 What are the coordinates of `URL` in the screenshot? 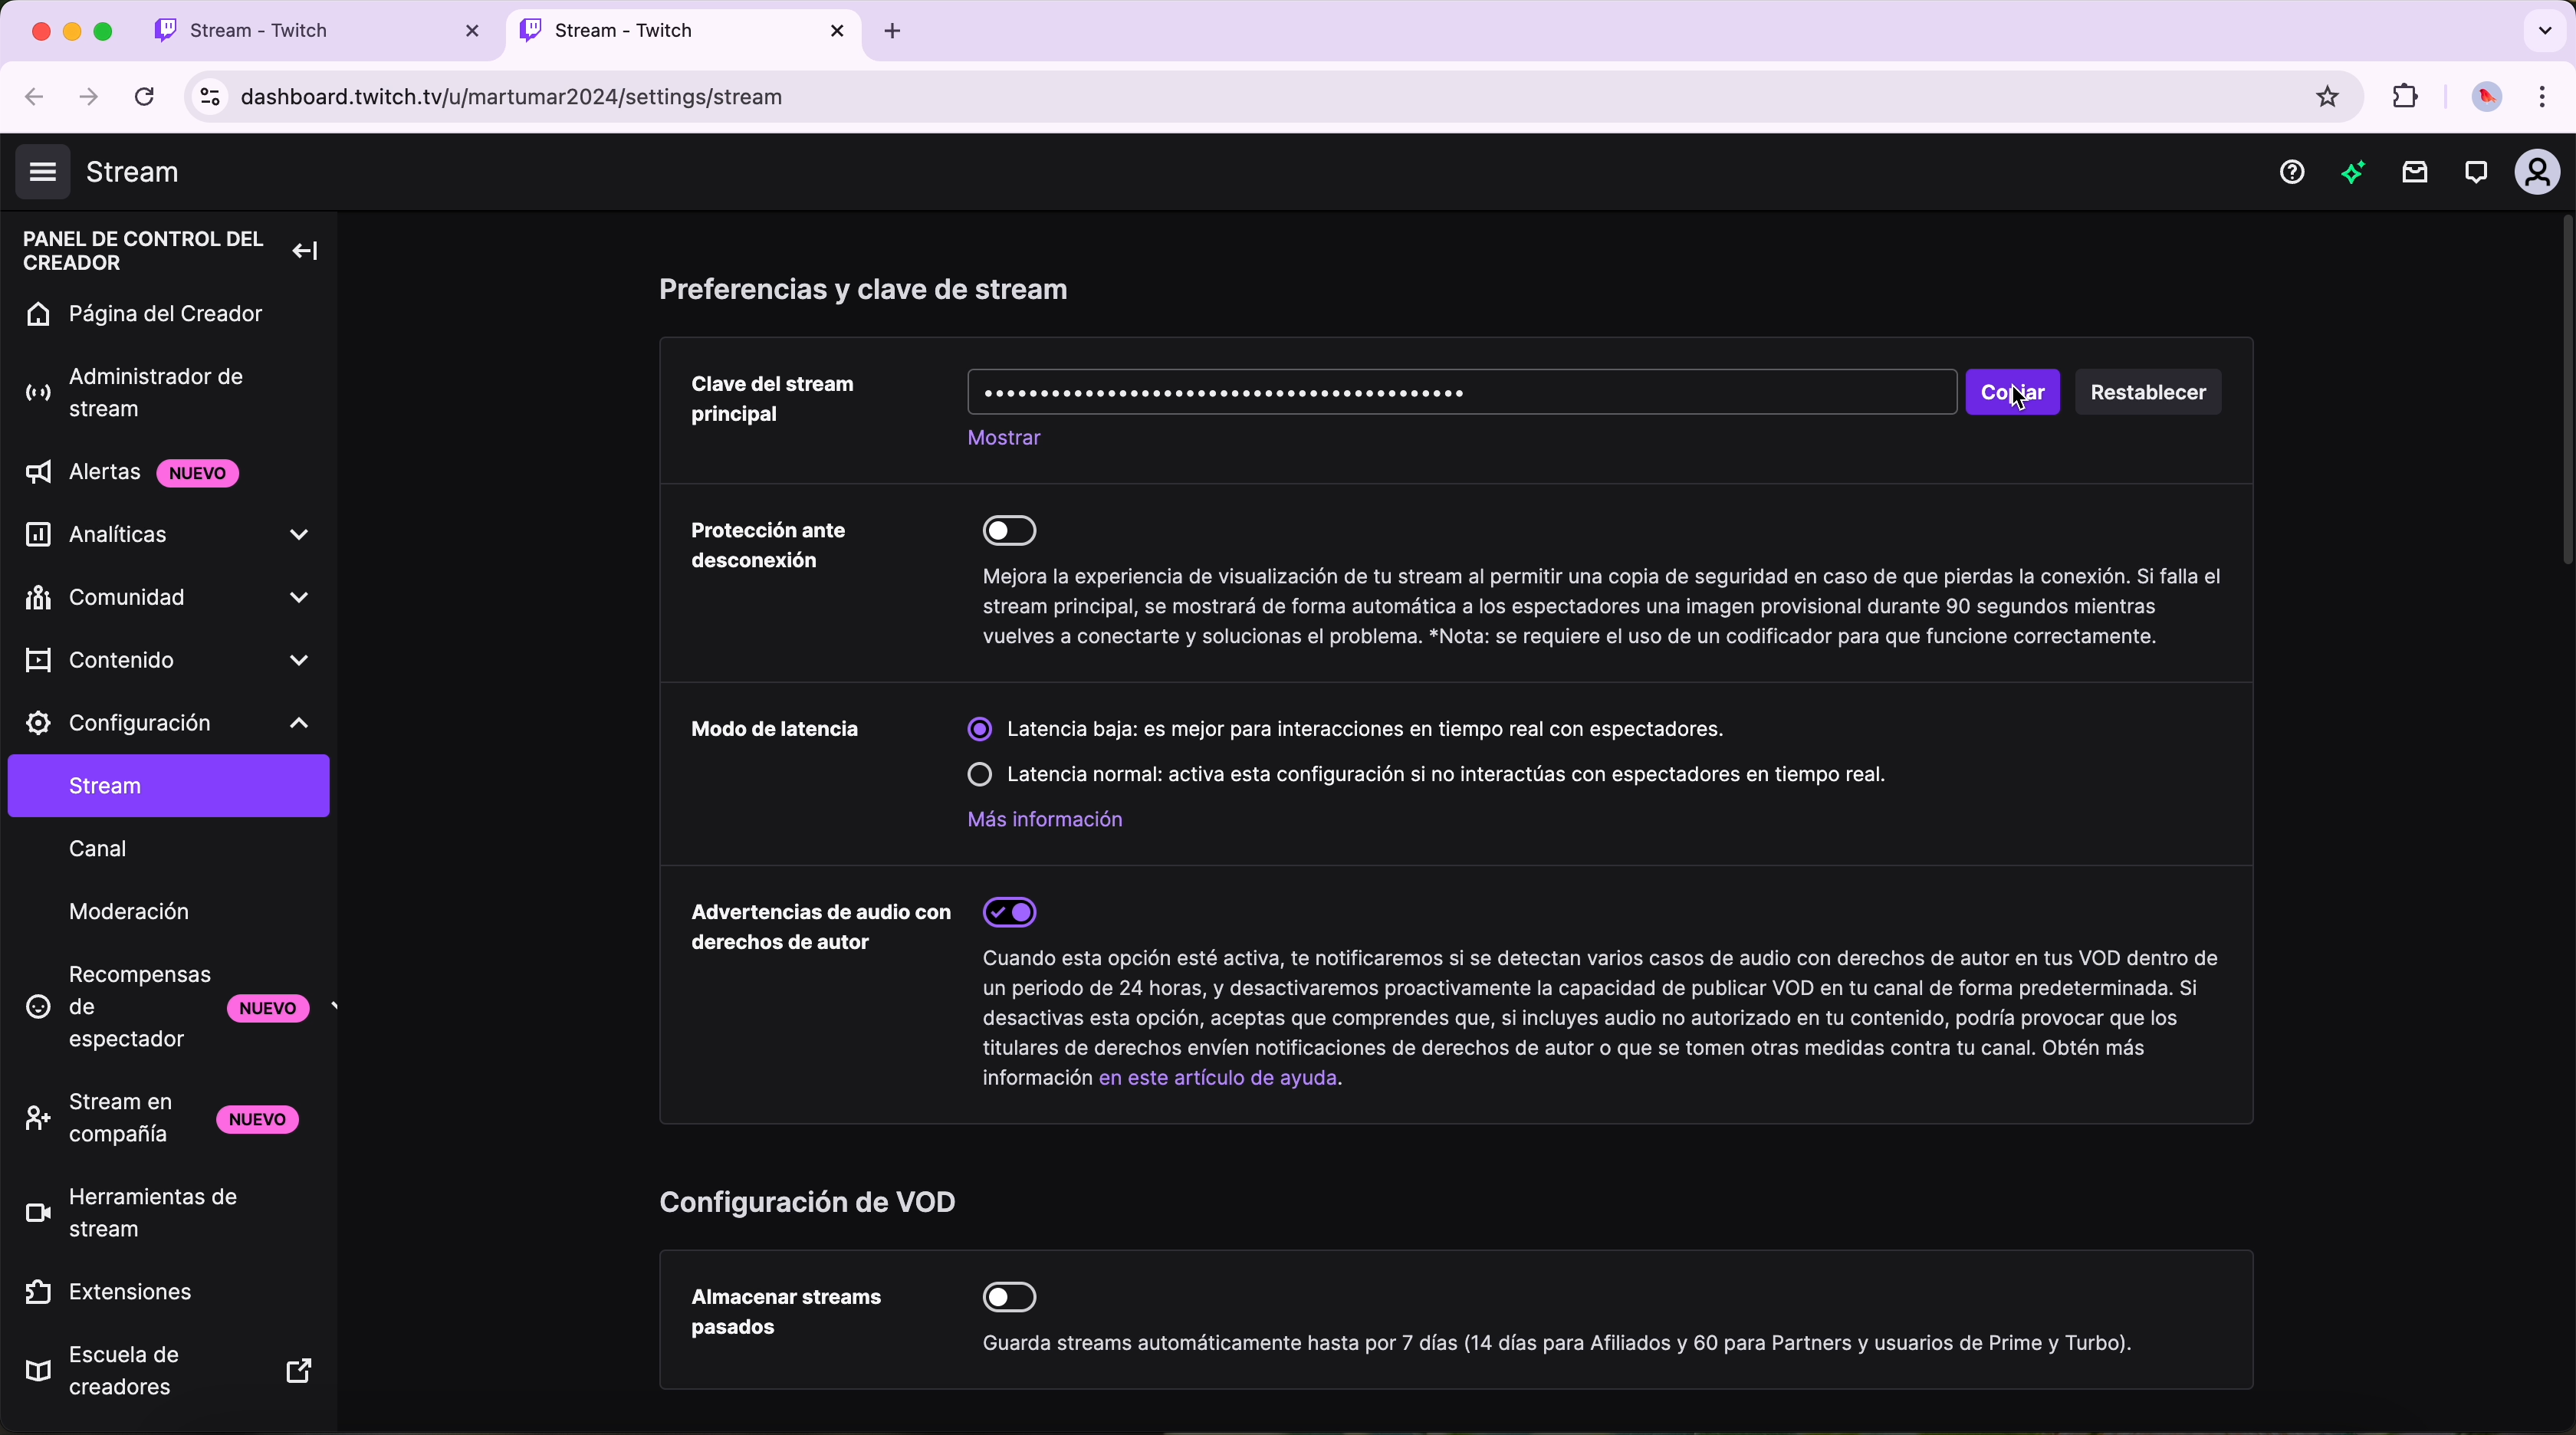 It's located at (518, 96).